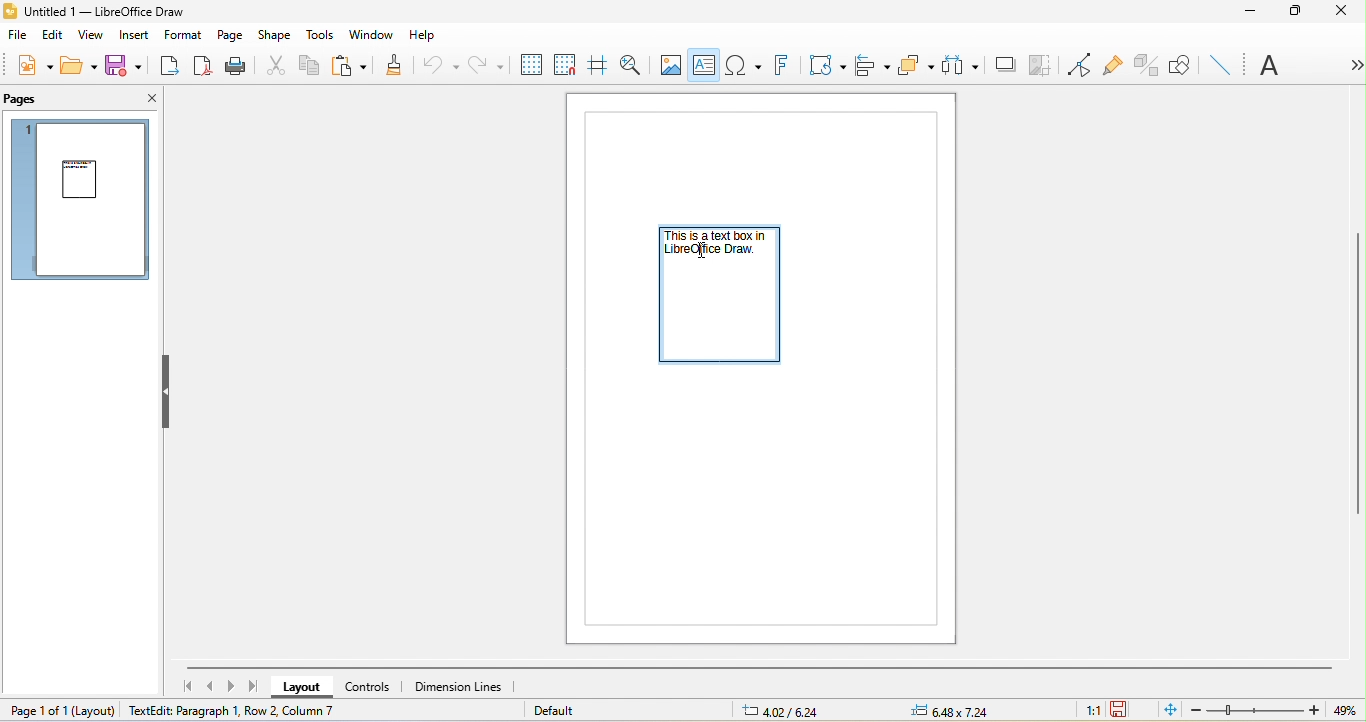 This screenshot has width=1366, height=722. Describe the element at coordinates (353, 65) in the screenshot. I see `paste` at that location.